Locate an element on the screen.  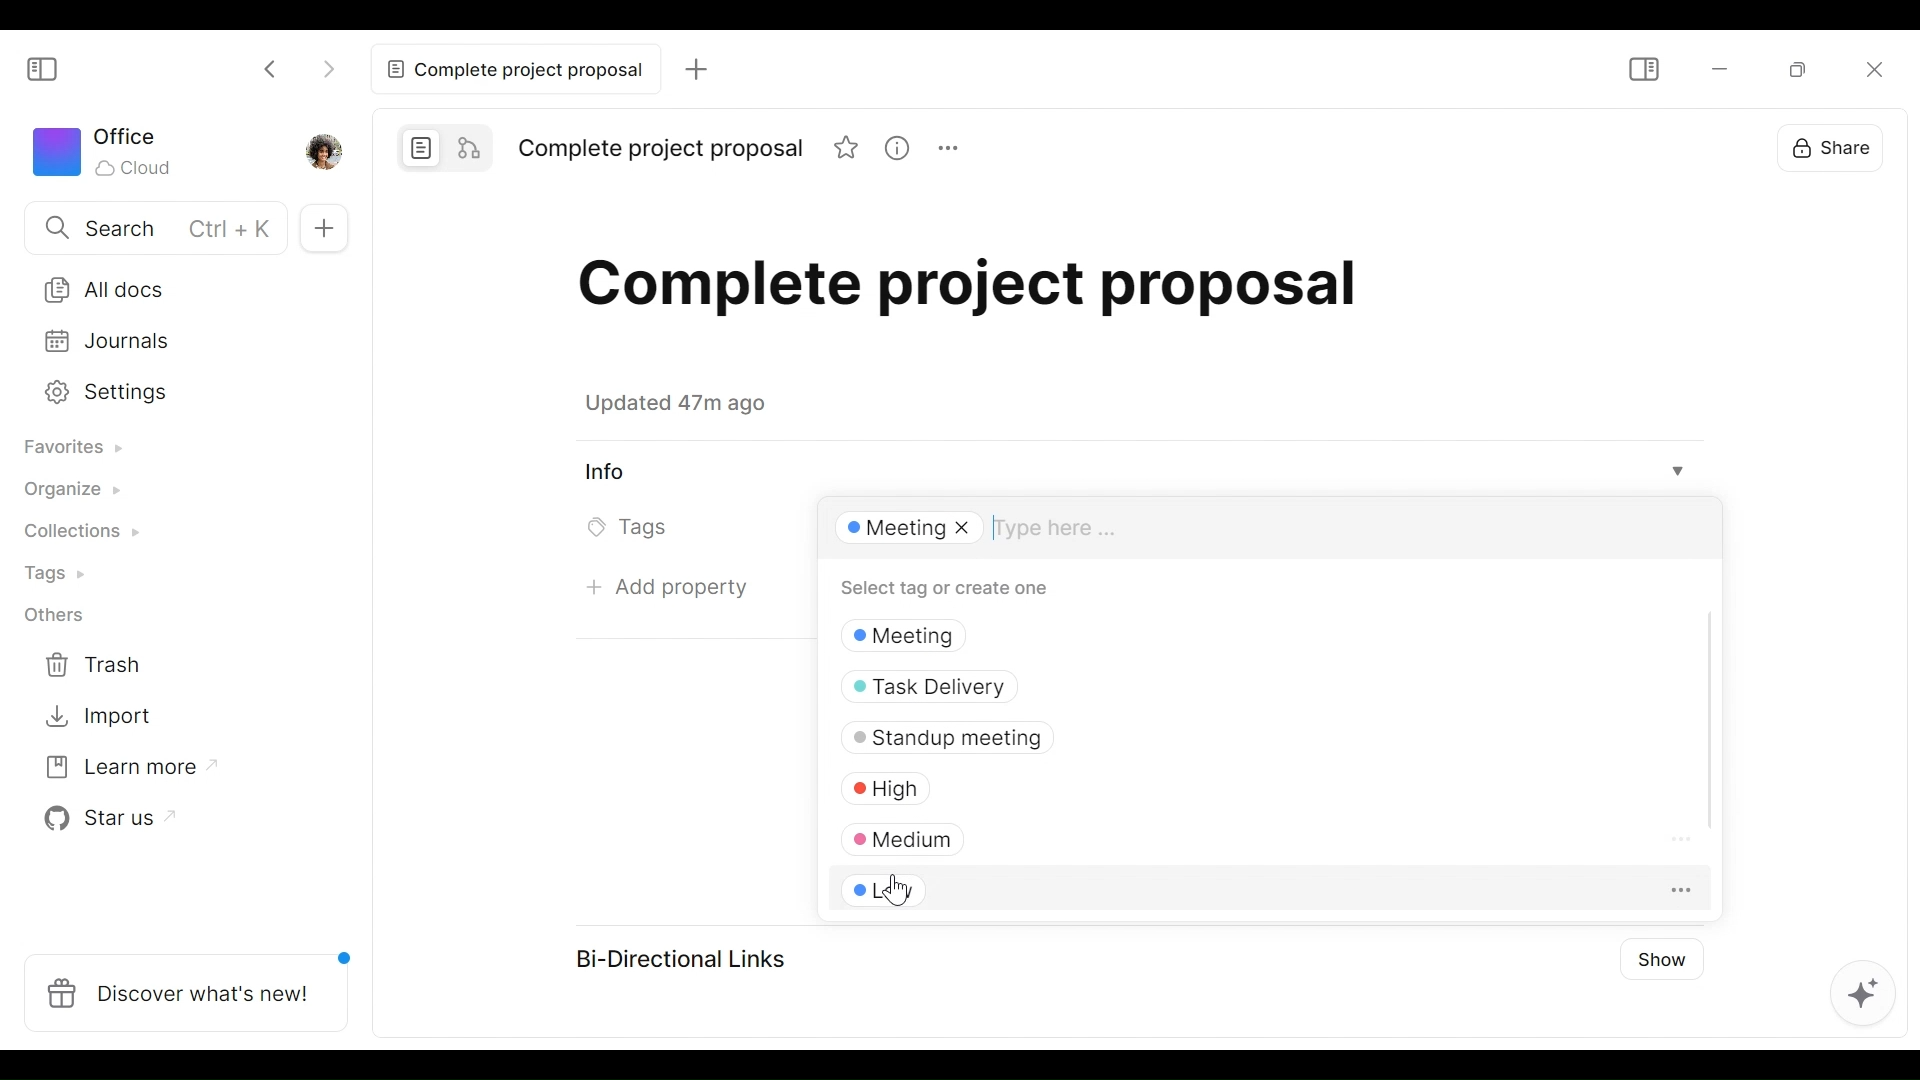
more is located at coordinates (1679, 891).